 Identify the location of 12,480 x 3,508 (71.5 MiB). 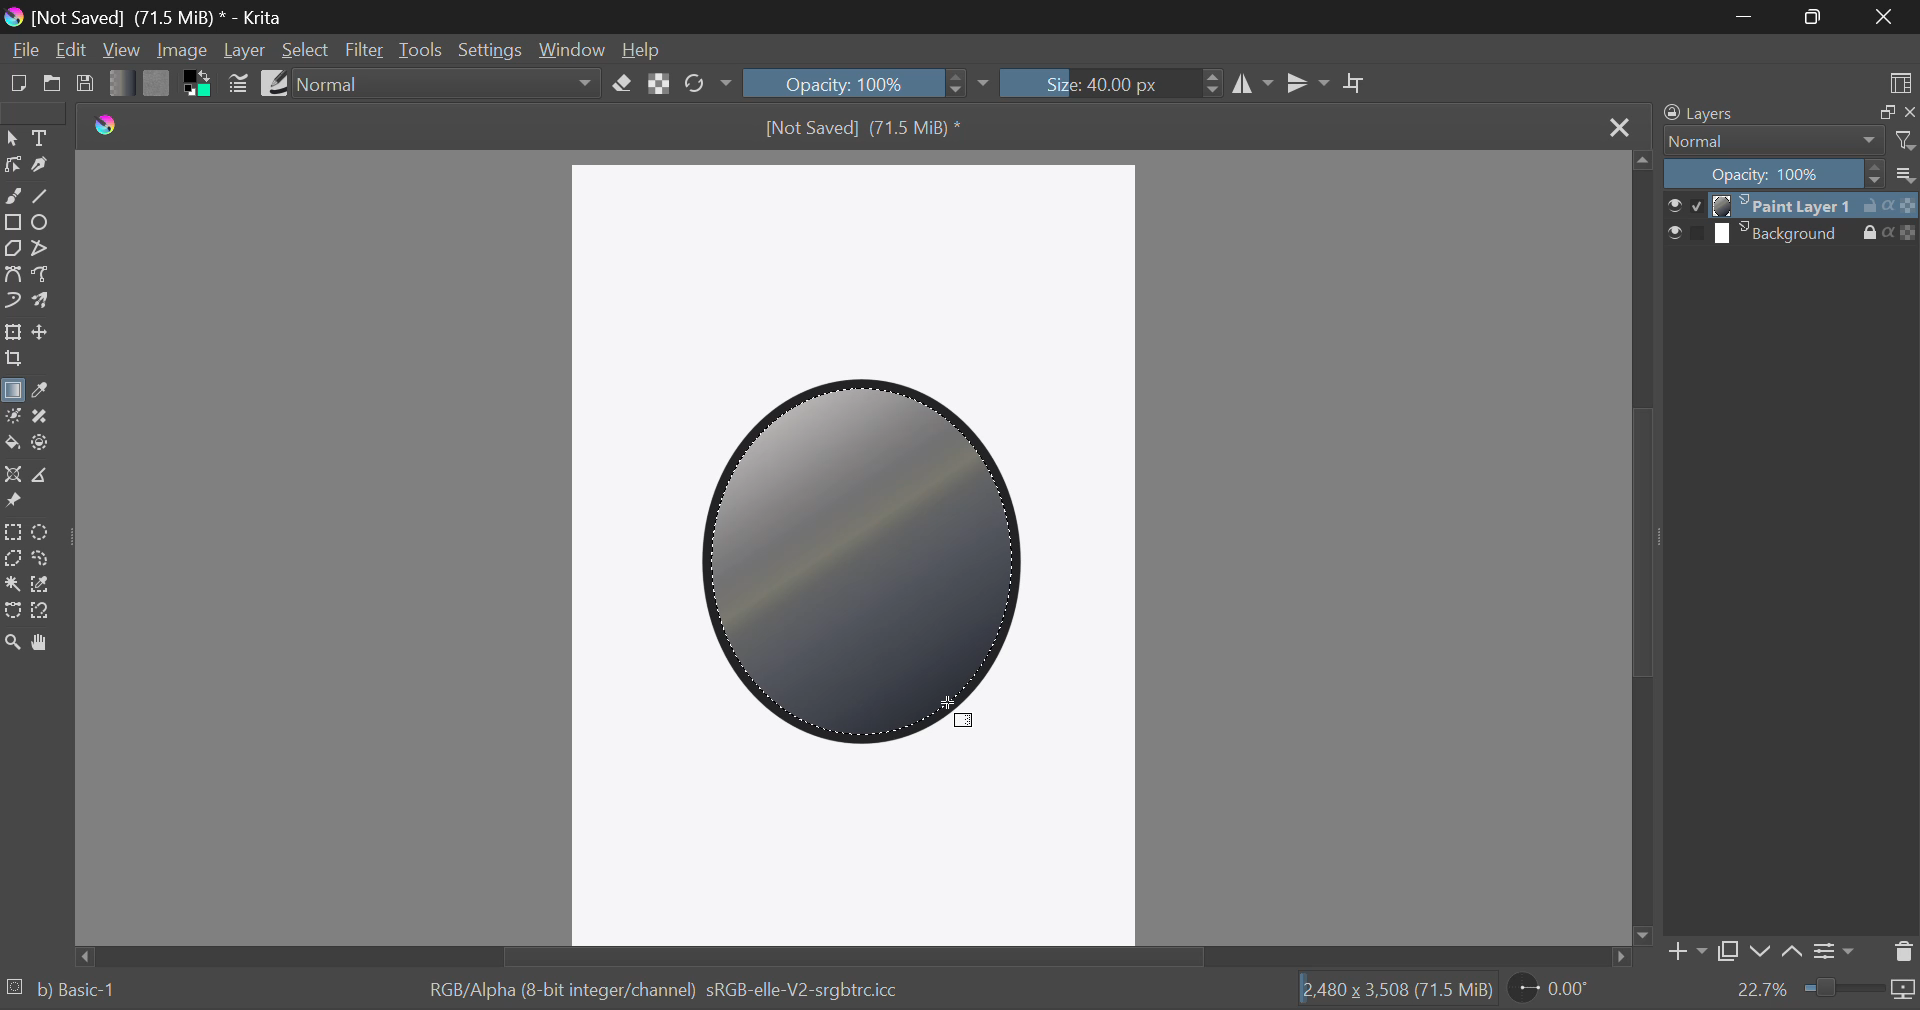
(1396, 990).